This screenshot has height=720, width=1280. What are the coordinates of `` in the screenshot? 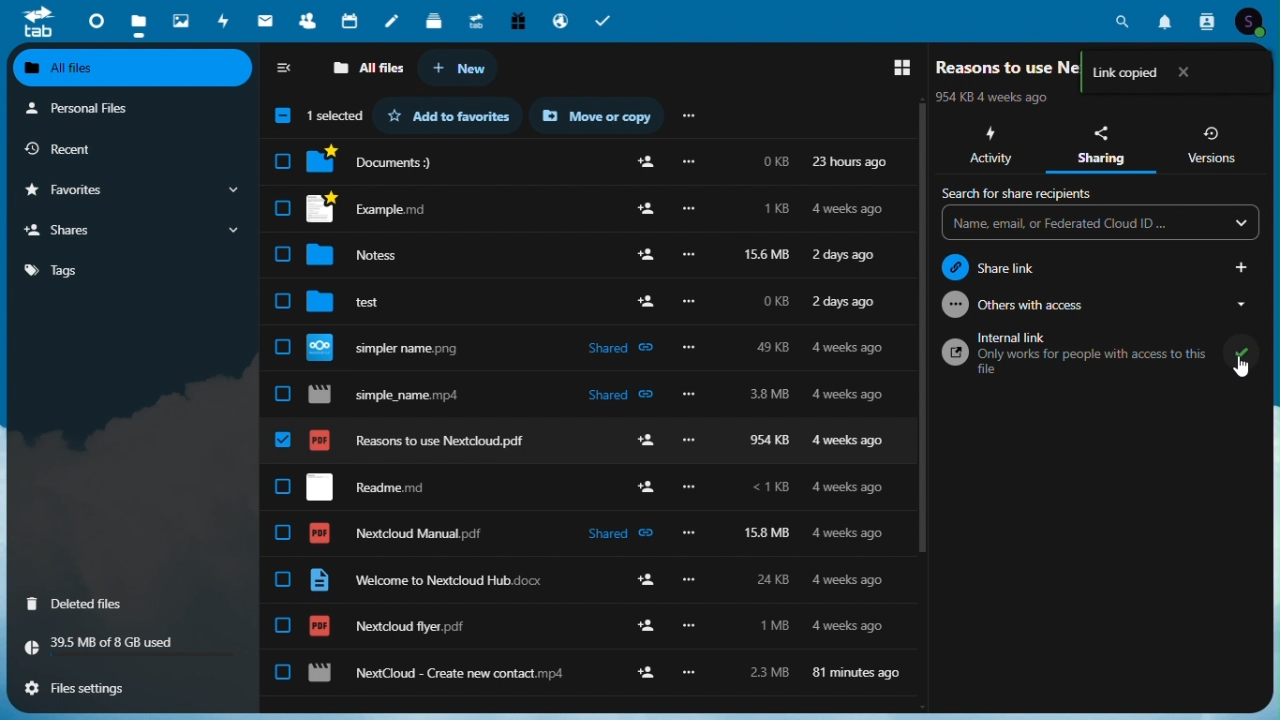 It's located at (690, 302).